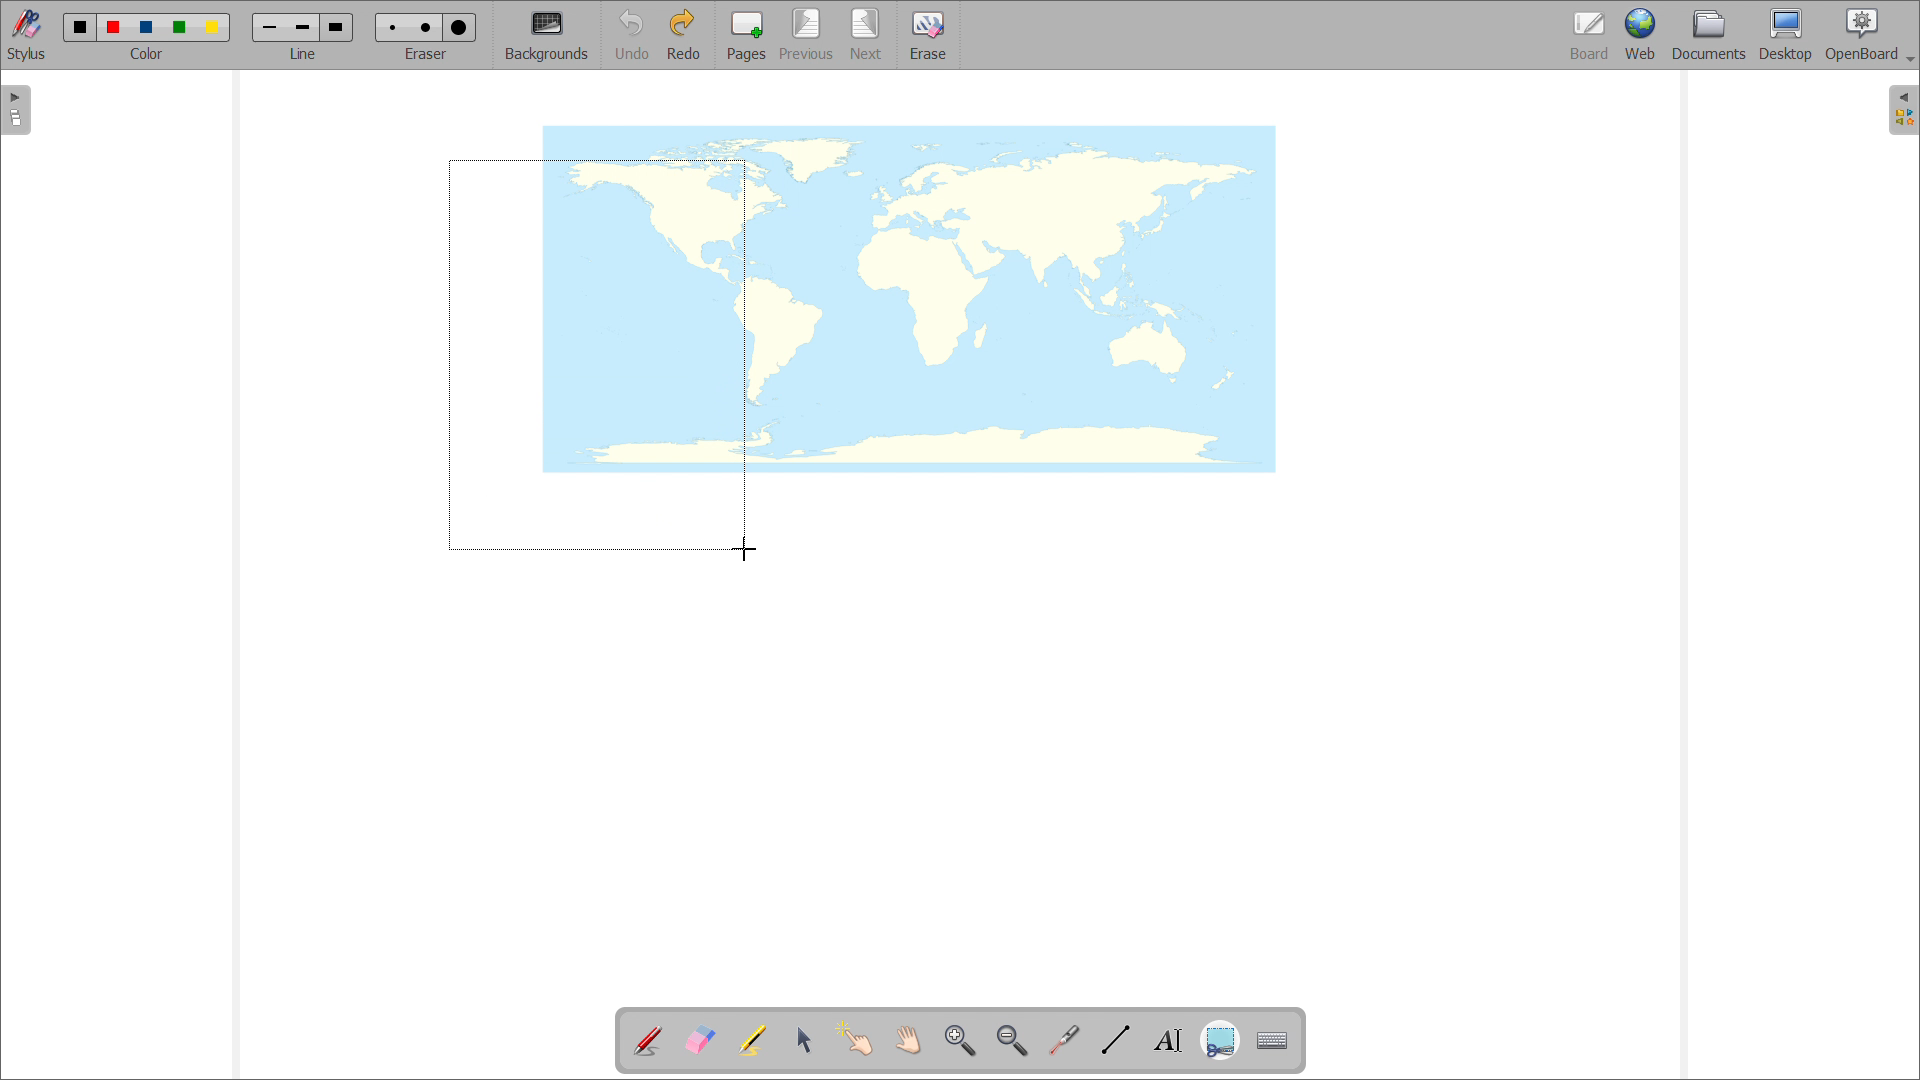 The image size is (1920, 1080). What do you see at coordinates (146, 54) in the screenshot?
I see `color` at bounding box center [146, 54].